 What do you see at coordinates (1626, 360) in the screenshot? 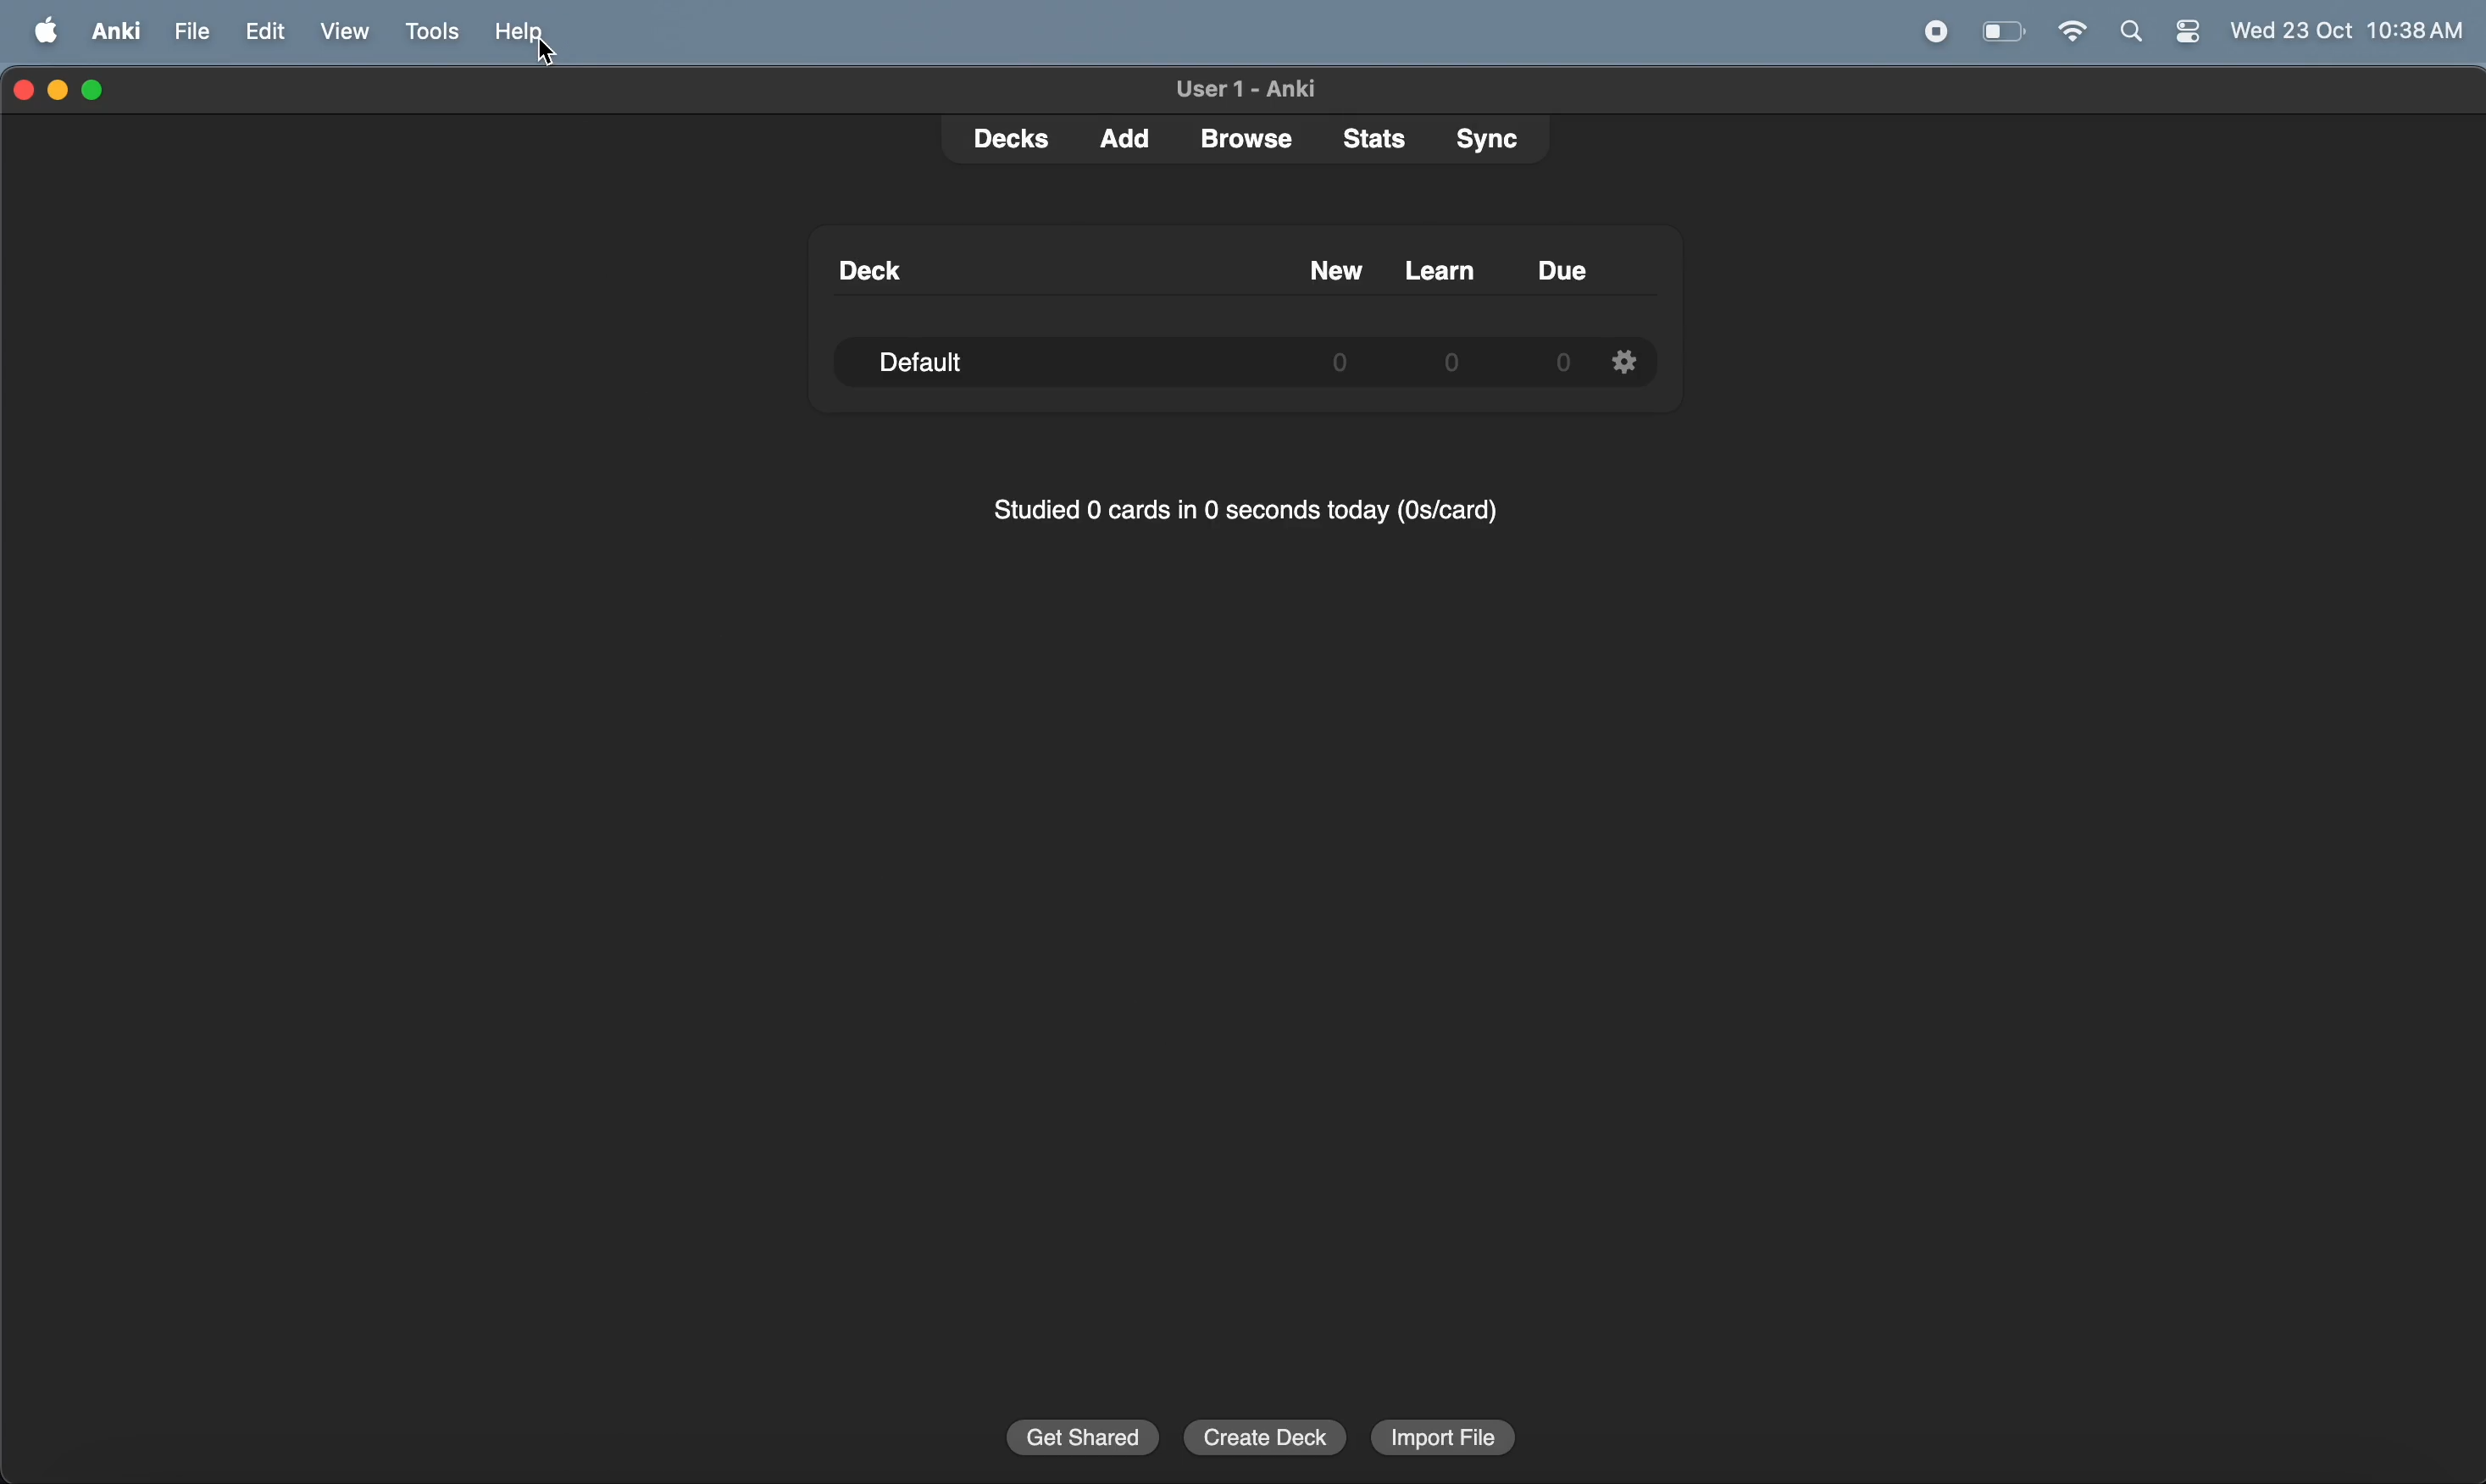
I see `setting` at bounding box center [1626, 360].